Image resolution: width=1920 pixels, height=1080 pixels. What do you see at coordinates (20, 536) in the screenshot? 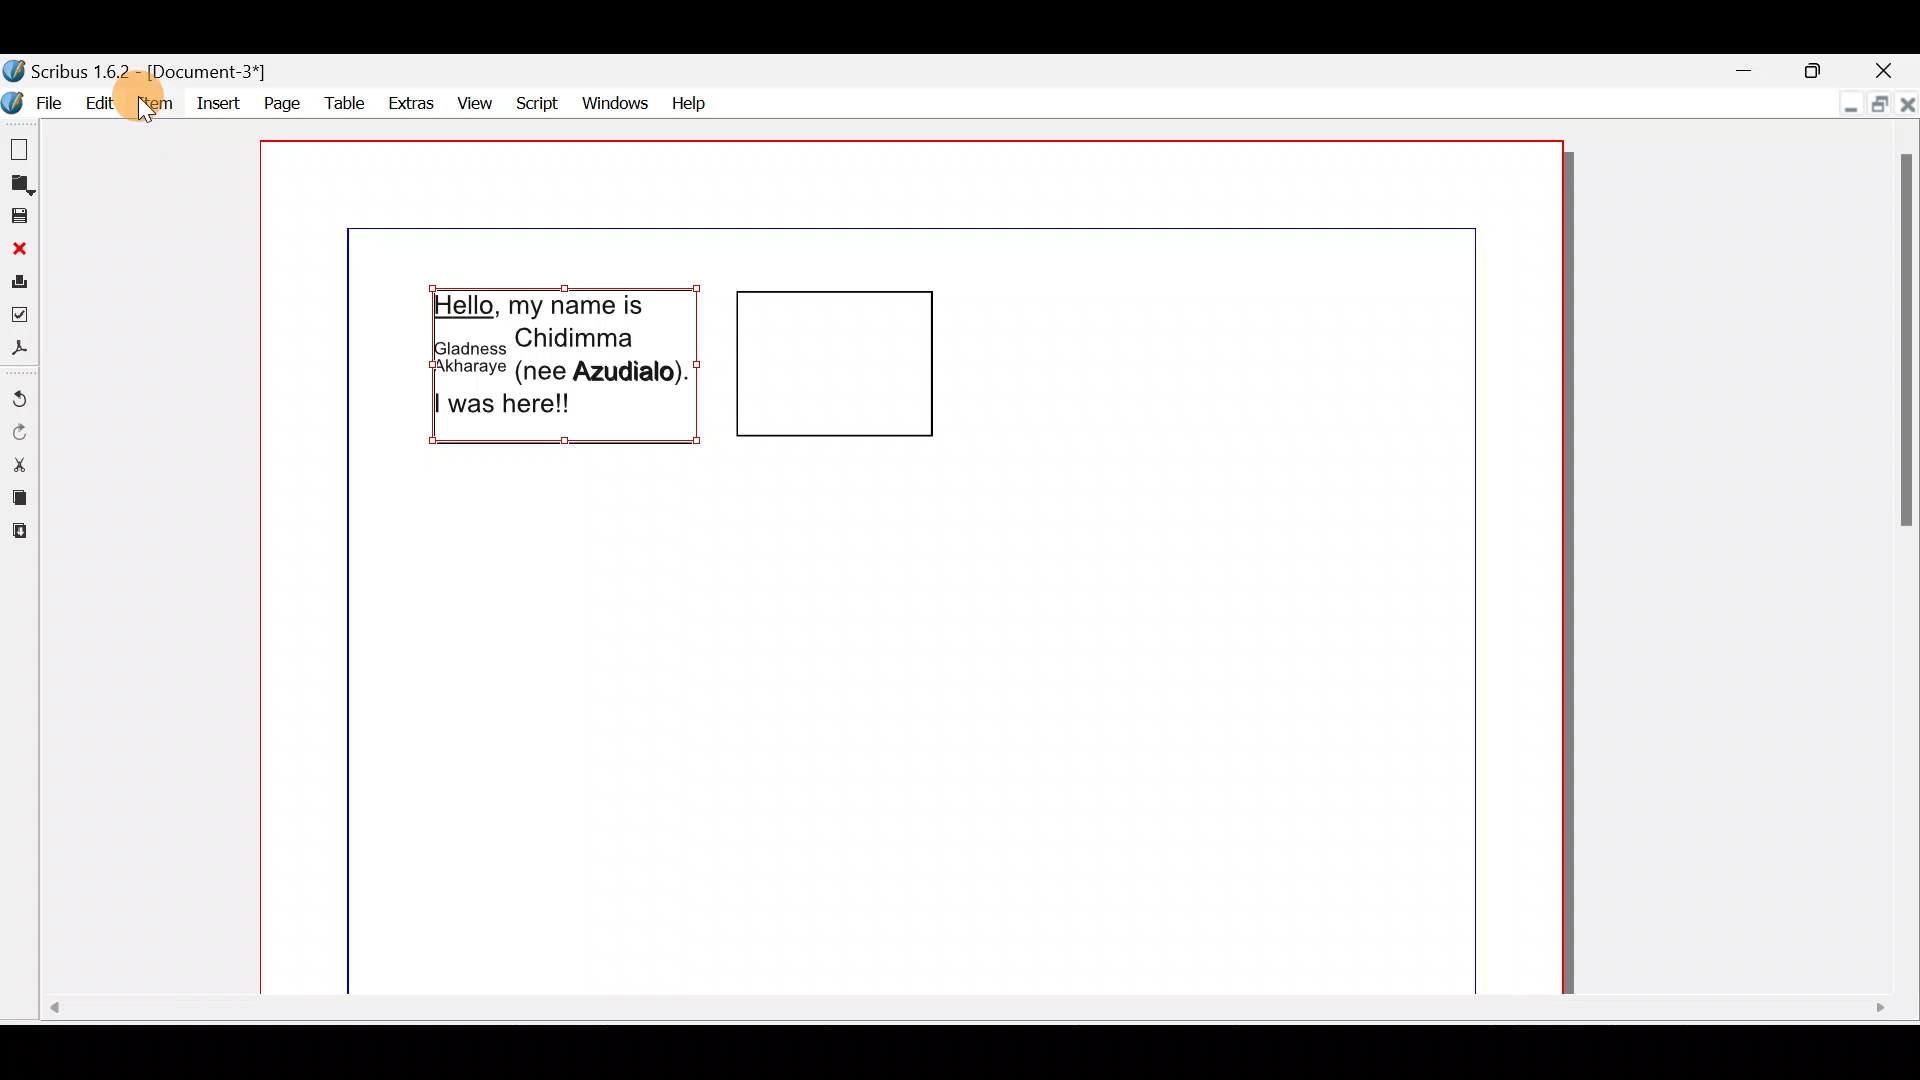
I see `Paste` at bounding box center [20, 536].